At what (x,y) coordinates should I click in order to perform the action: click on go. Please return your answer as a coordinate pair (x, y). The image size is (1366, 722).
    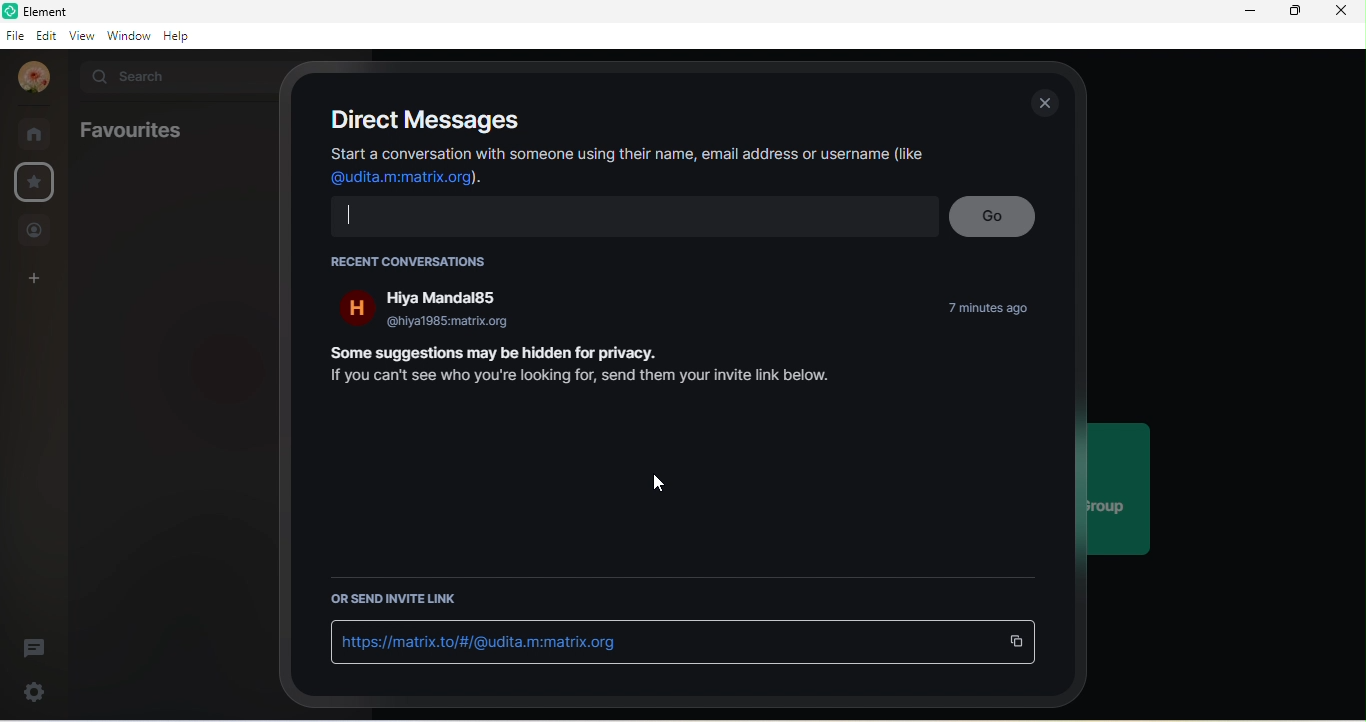
    Looking at the image, I should click on (993, 217).